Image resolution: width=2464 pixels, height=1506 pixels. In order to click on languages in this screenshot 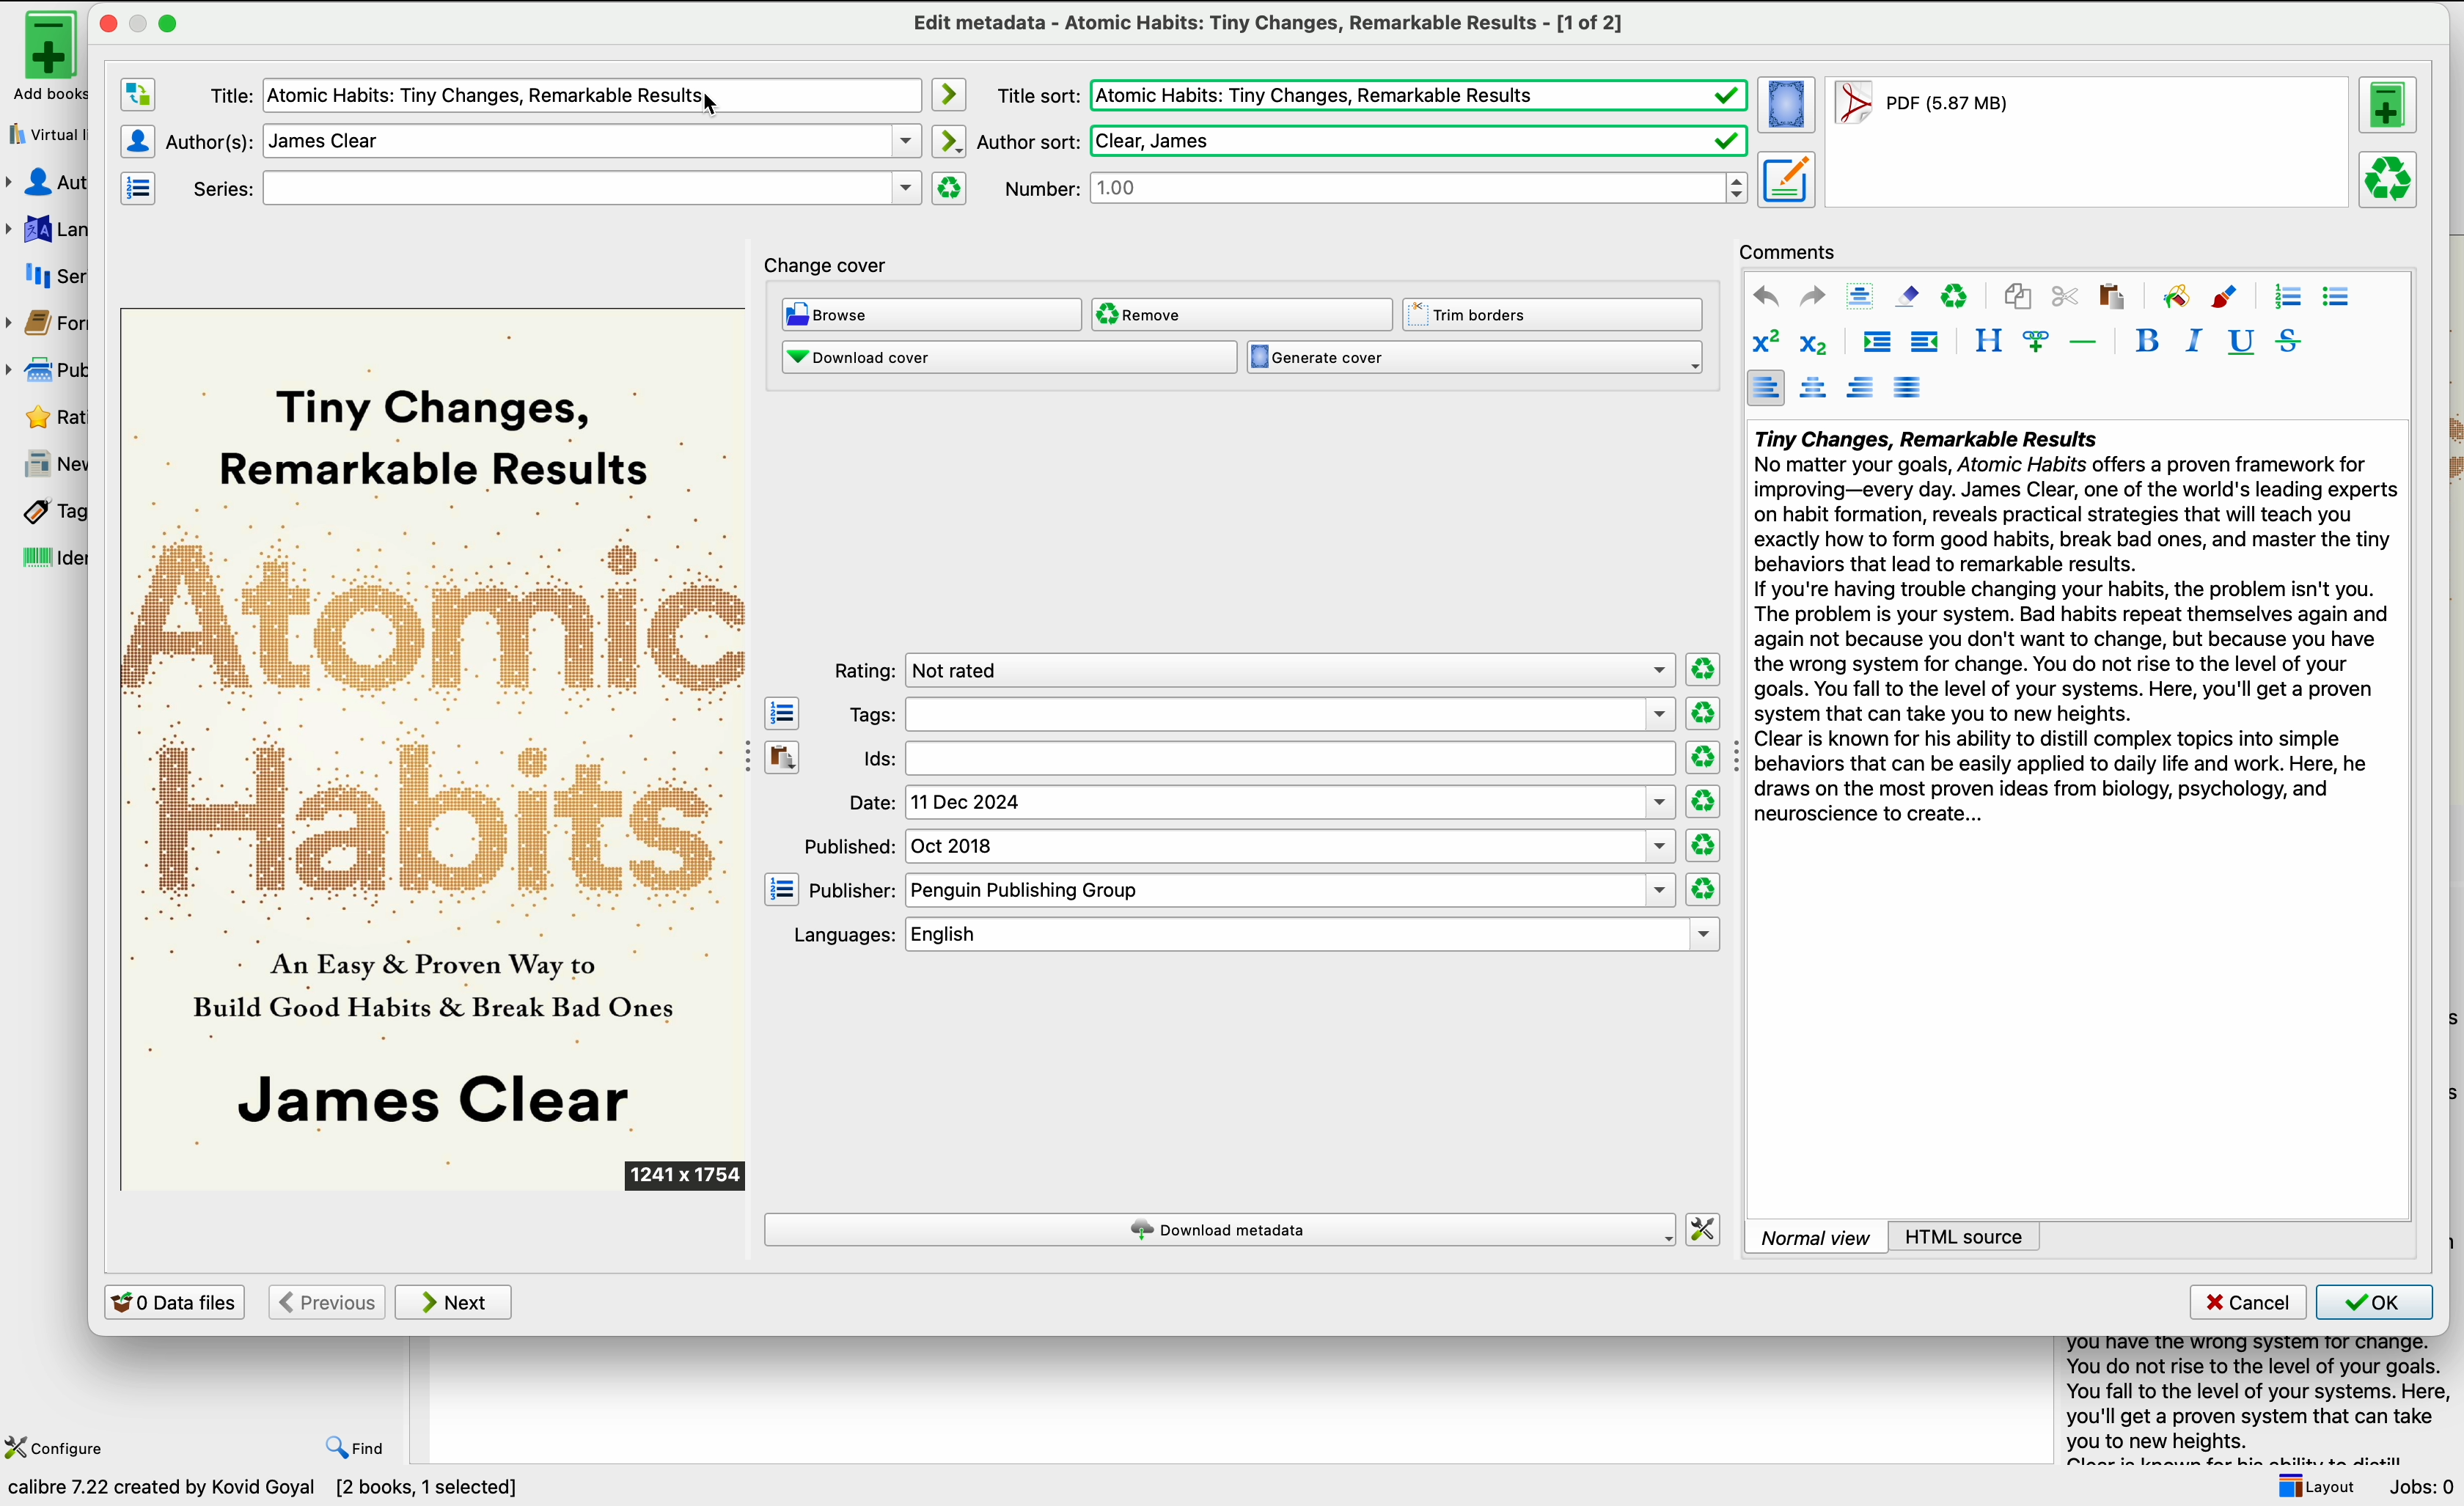, I will do `click(45, 227)`.